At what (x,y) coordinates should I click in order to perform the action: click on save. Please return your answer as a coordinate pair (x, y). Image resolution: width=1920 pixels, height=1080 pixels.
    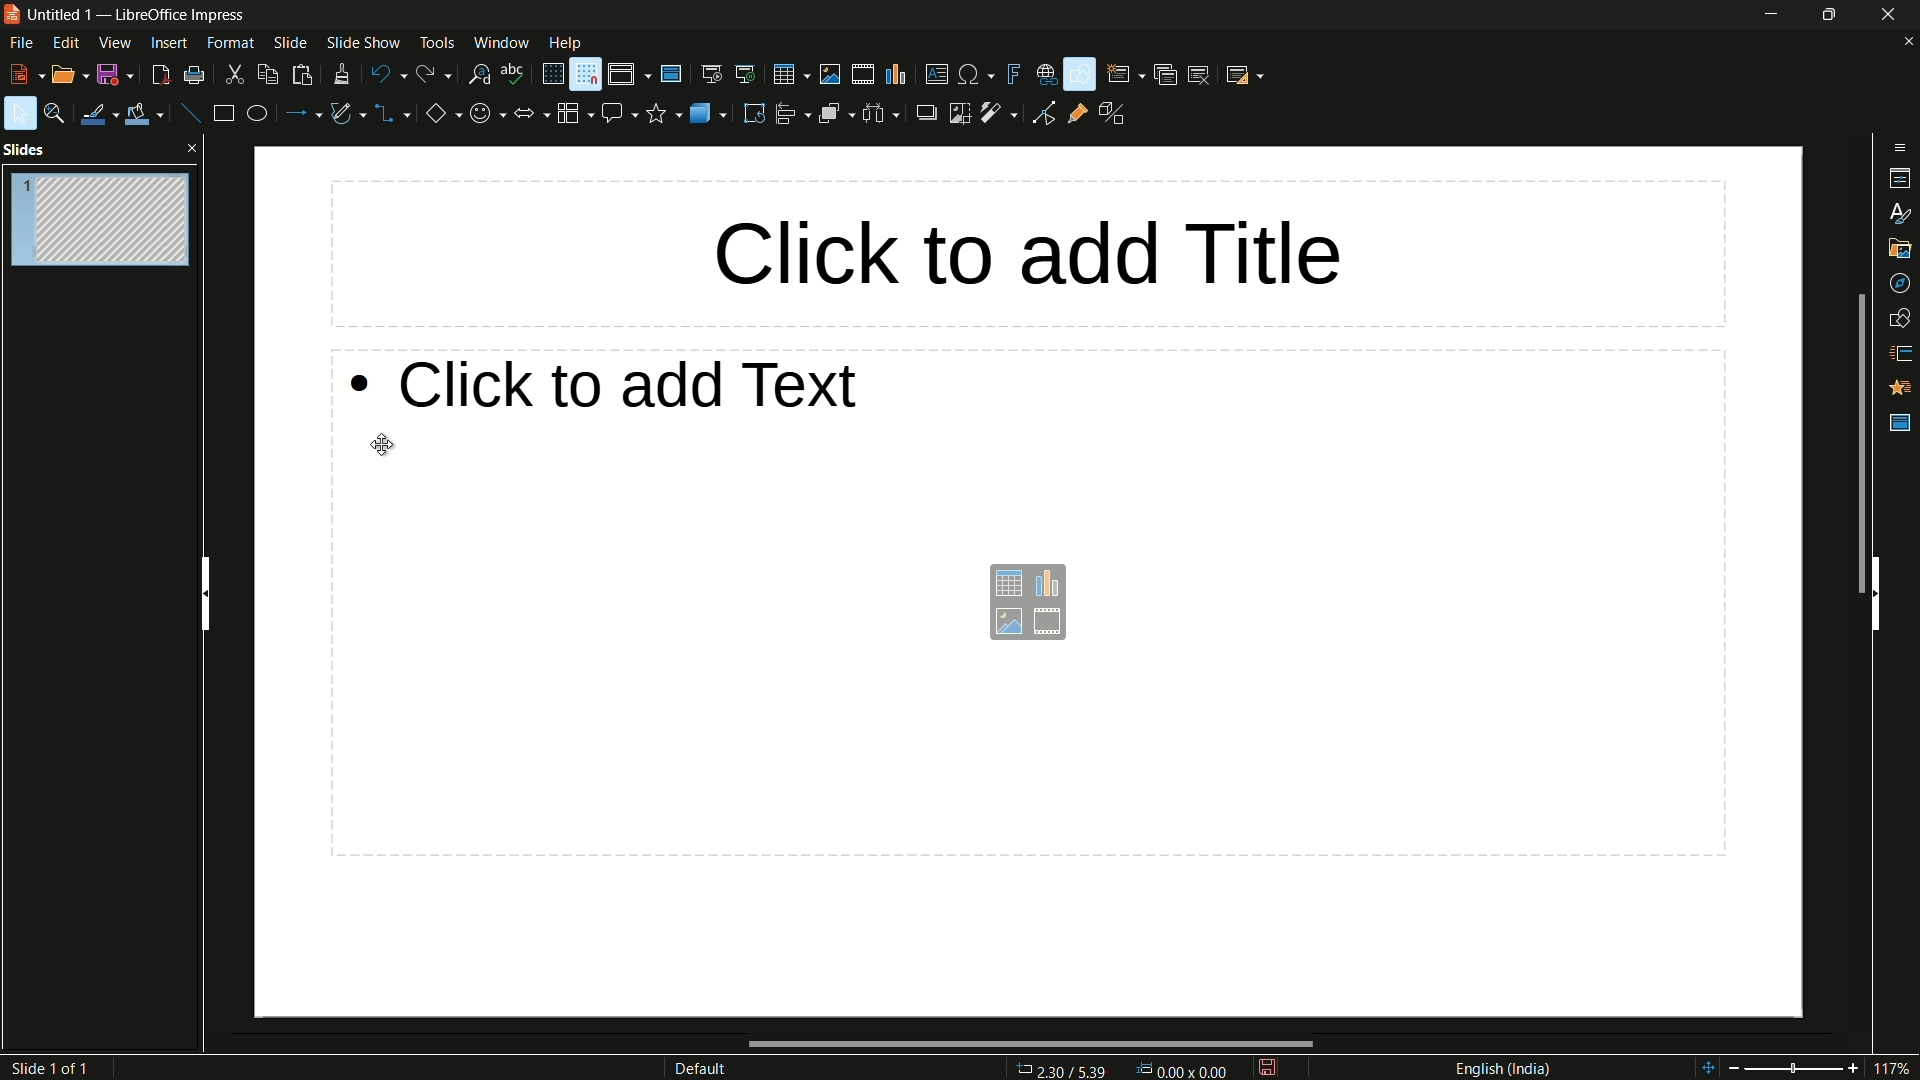
    Looking at the image, I should click on (113, 75).